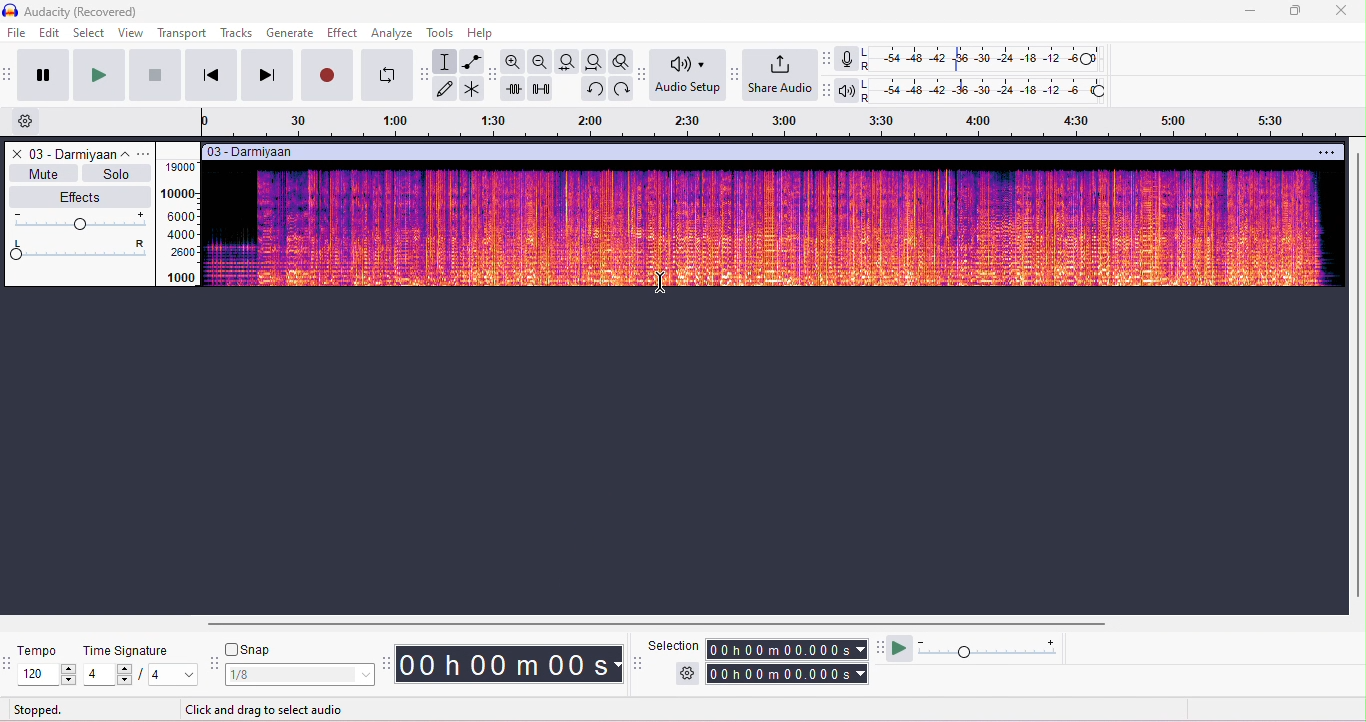  I want to click on tools tool bar, so click(425, 74).